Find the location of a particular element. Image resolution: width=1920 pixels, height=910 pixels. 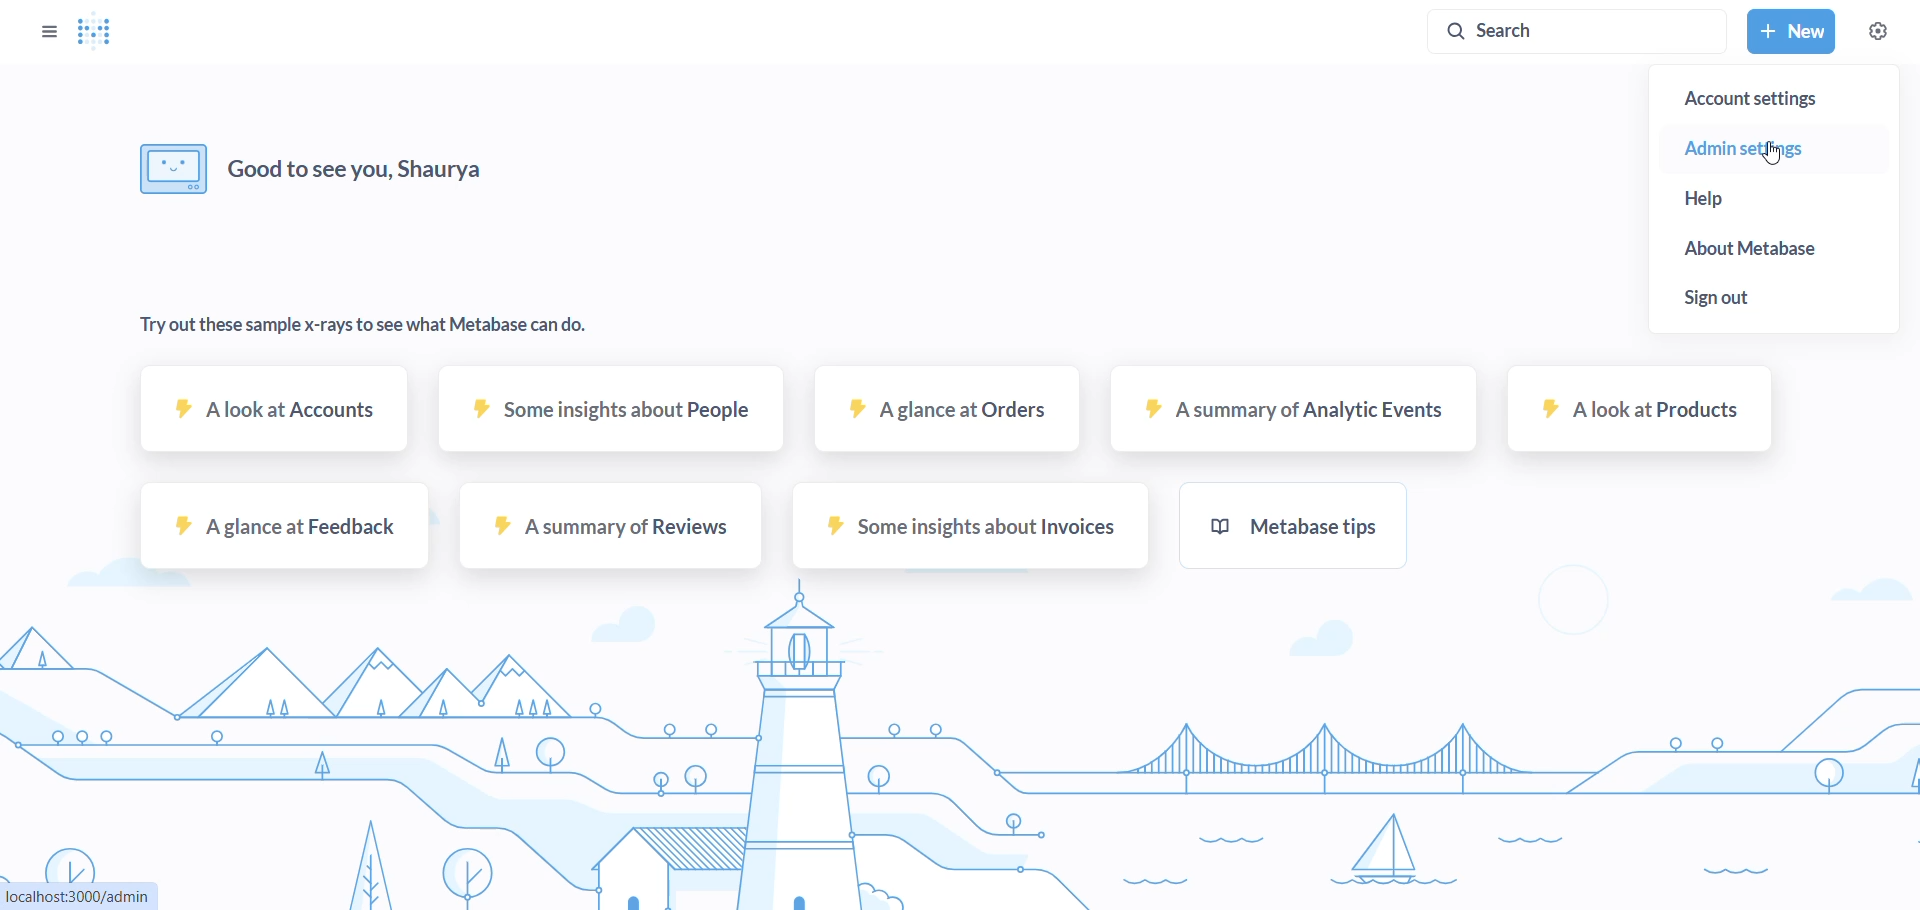

cursor is located at coordinates (1778, 155).